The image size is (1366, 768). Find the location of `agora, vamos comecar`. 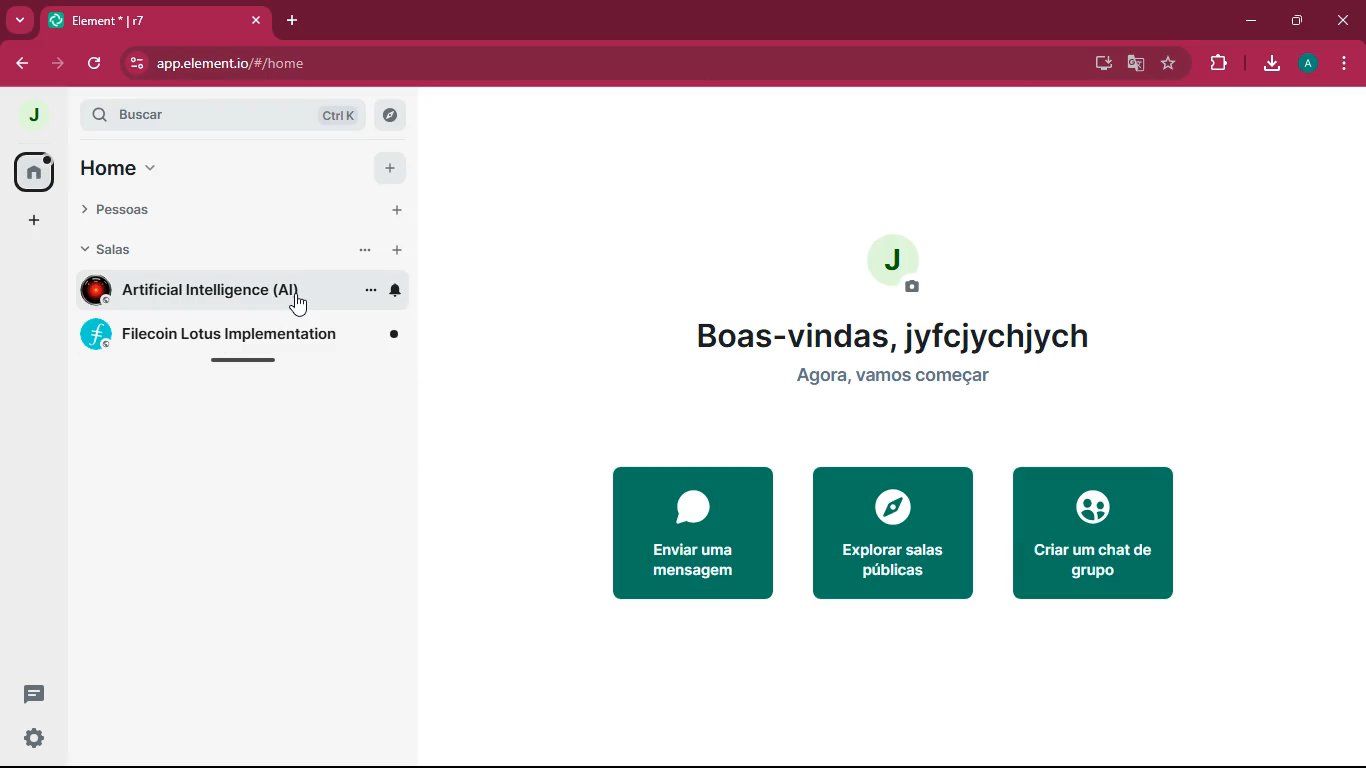

agora, vamos comecar is located at coordinates (890, 377).